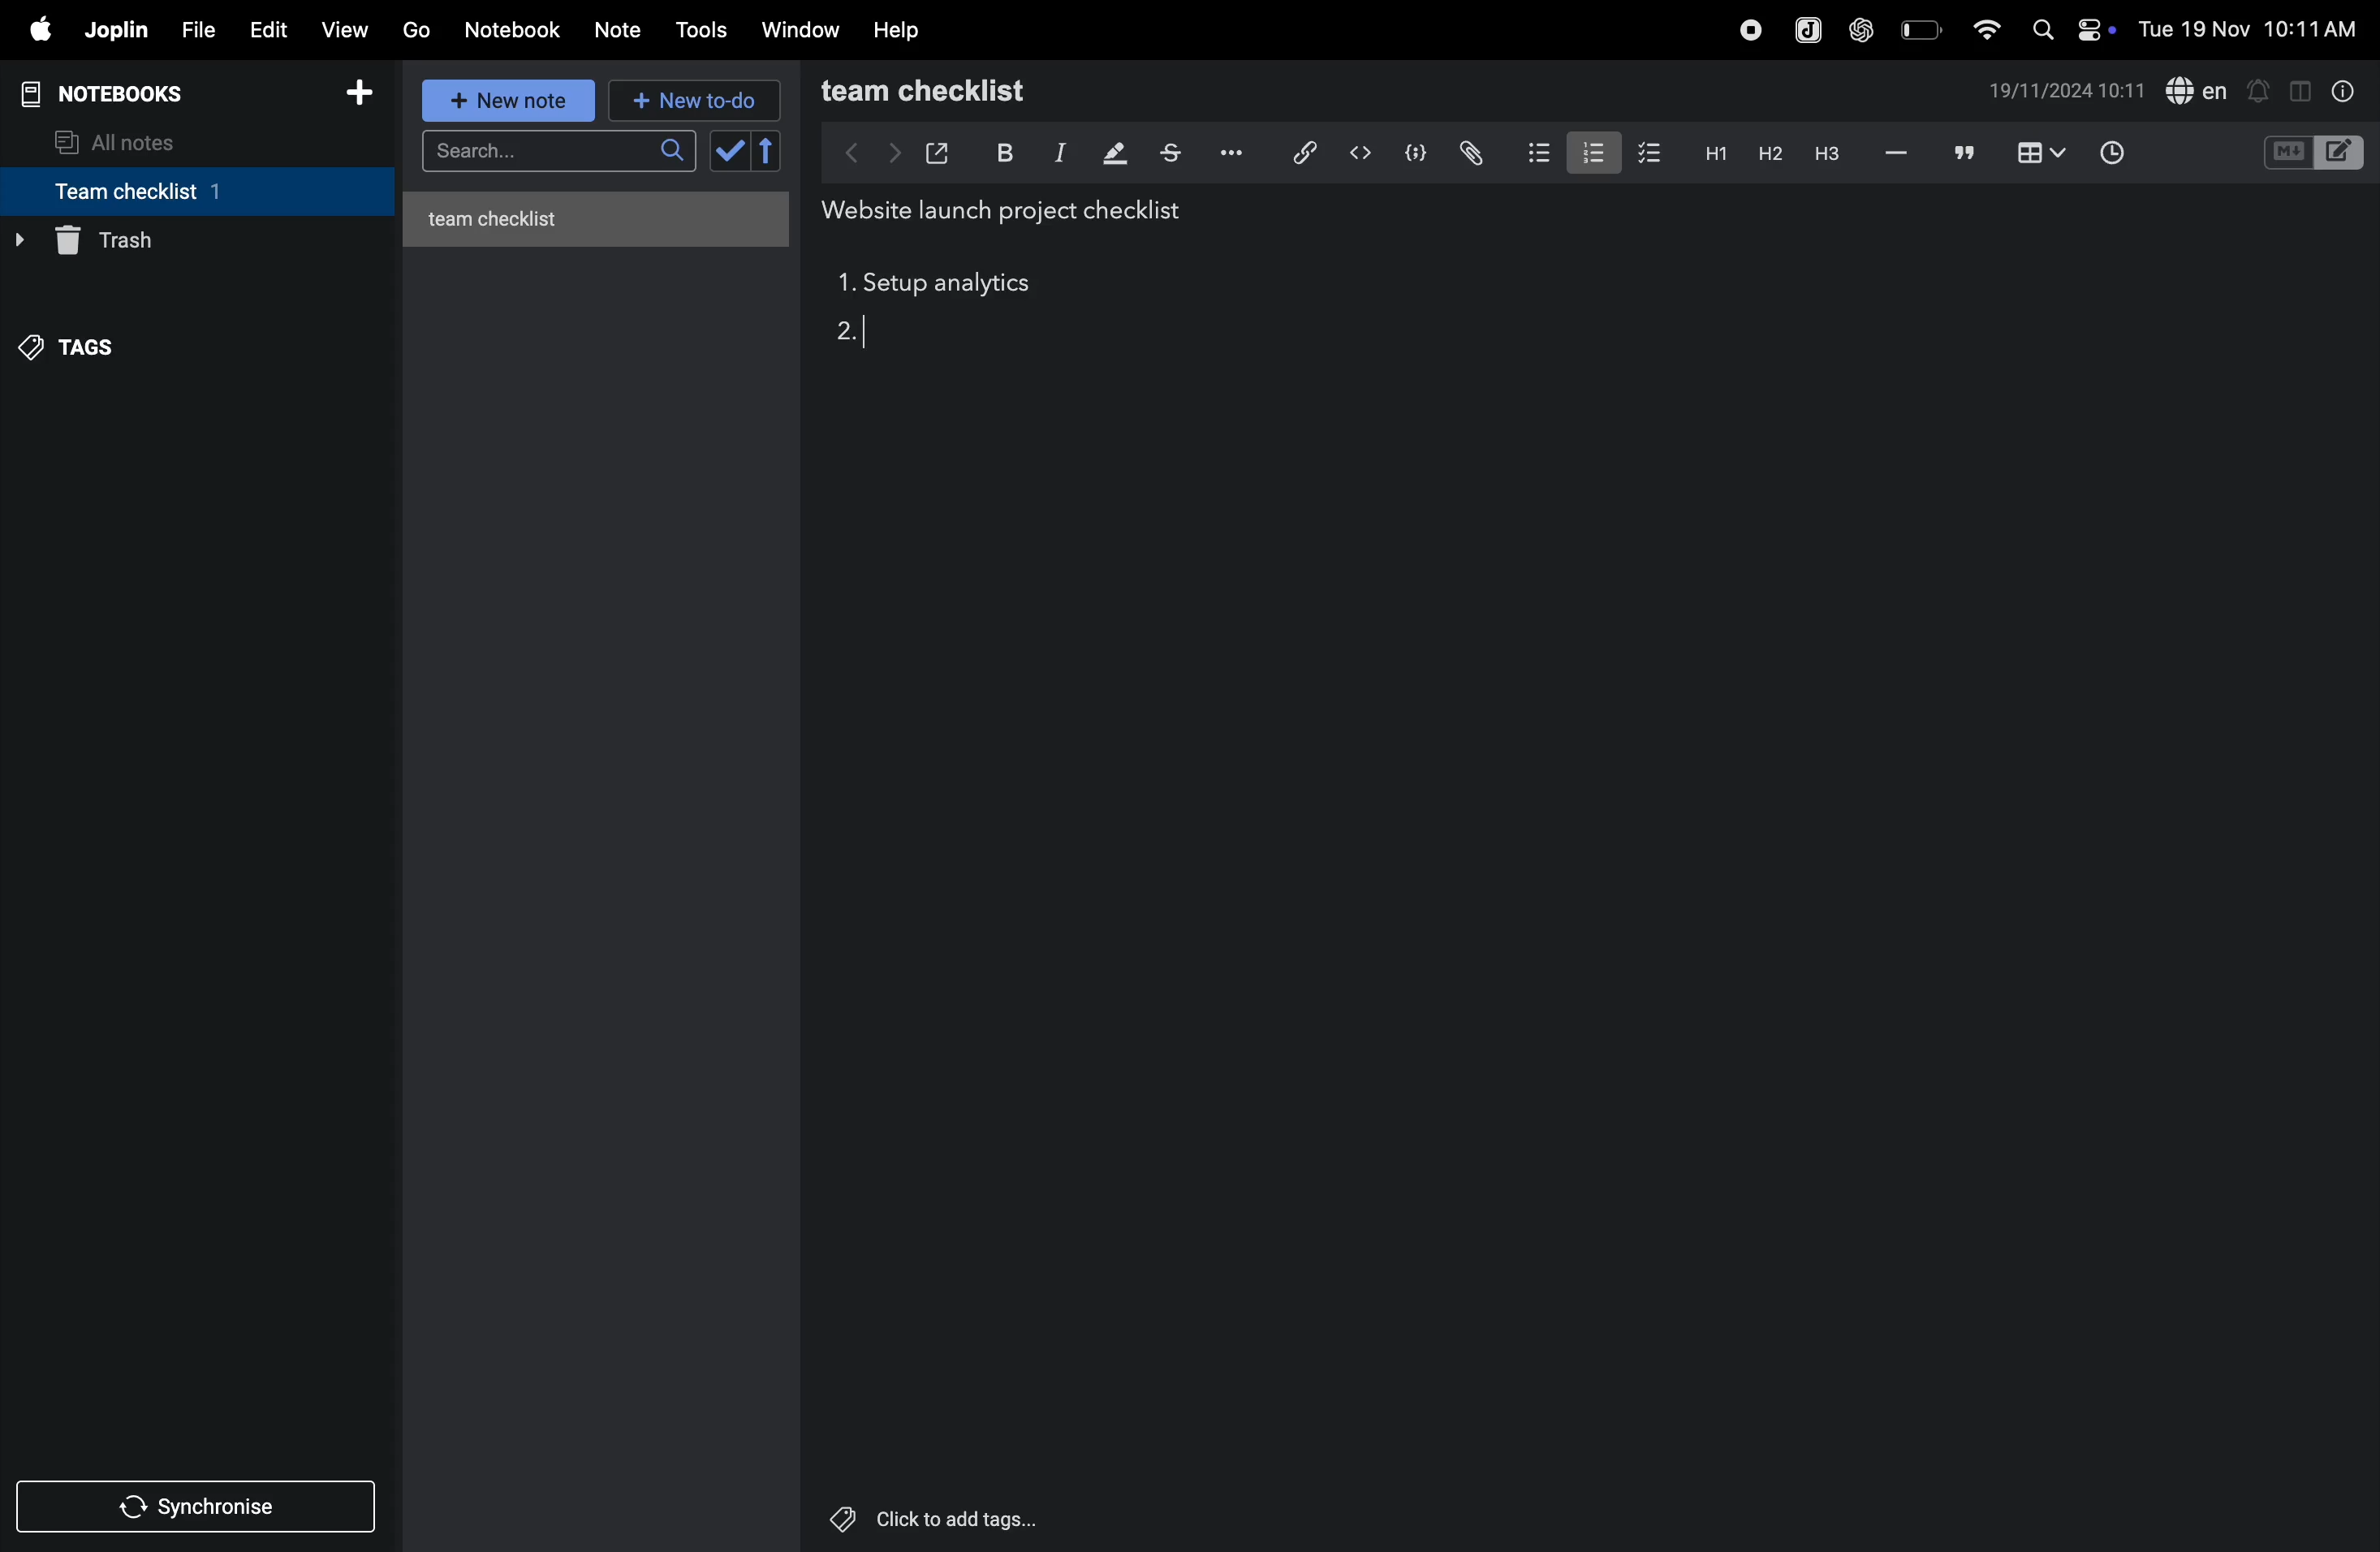 Image resolution: width=2380 pixels, height=1552 pixels. I want to click on options, so click(1228, 153).